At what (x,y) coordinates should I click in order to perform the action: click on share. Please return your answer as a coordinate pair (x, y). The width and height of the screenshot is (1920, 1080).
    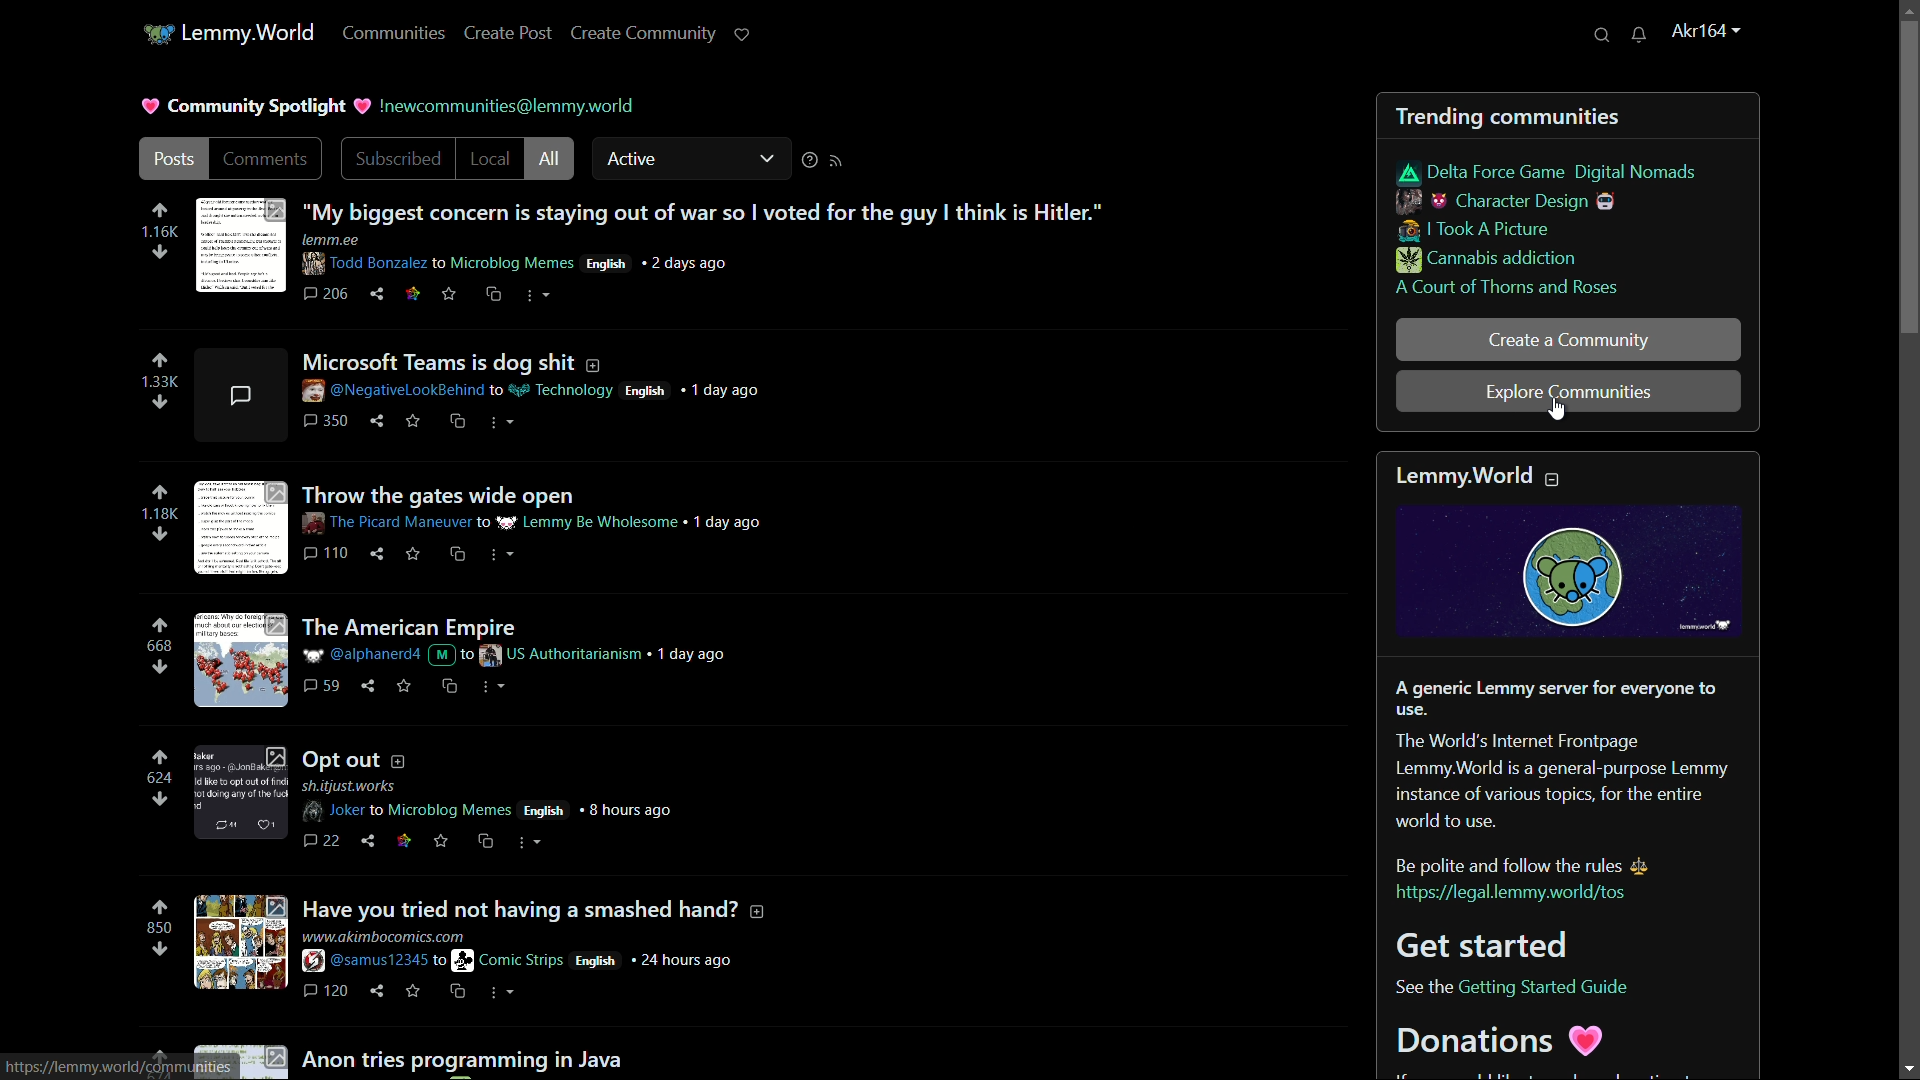
    Looking at the image, I should click on (380, 295).